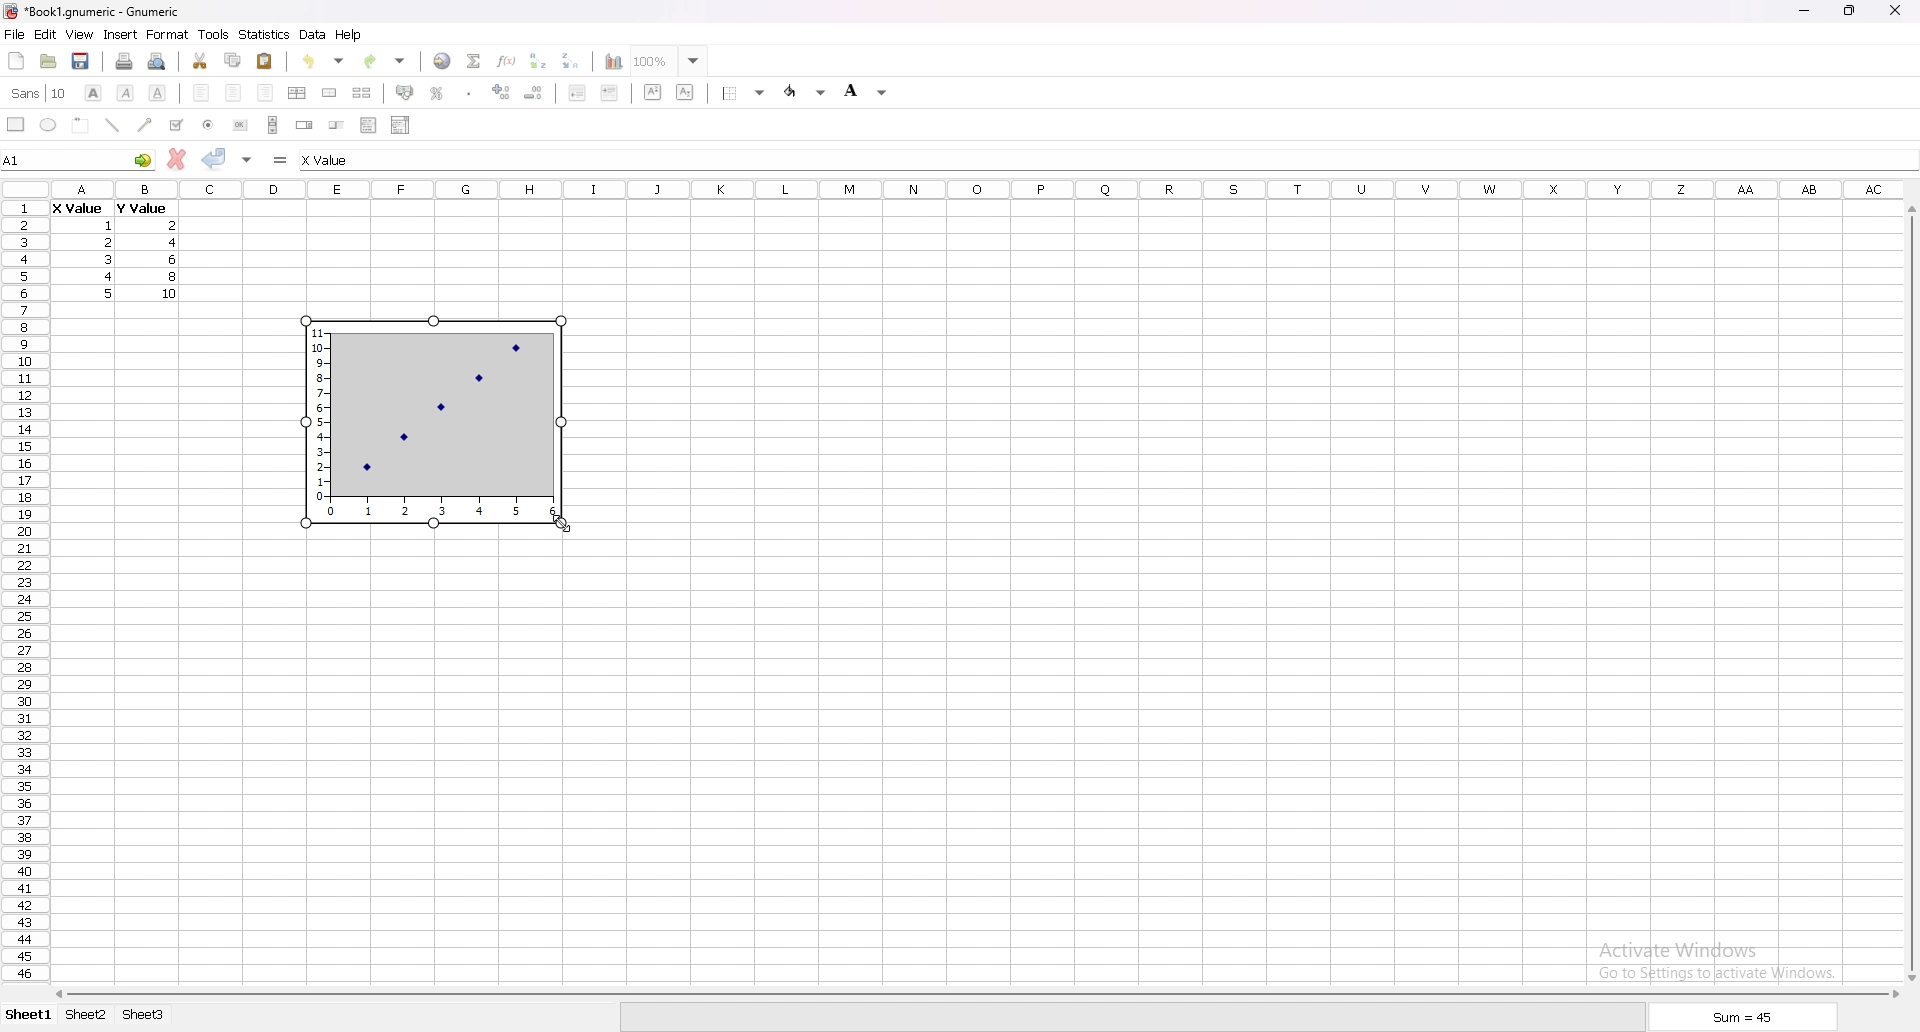 Image resolution: width=1920 pixels, height=1032 pixels. I want to click on cancel change, so click(178, 159).